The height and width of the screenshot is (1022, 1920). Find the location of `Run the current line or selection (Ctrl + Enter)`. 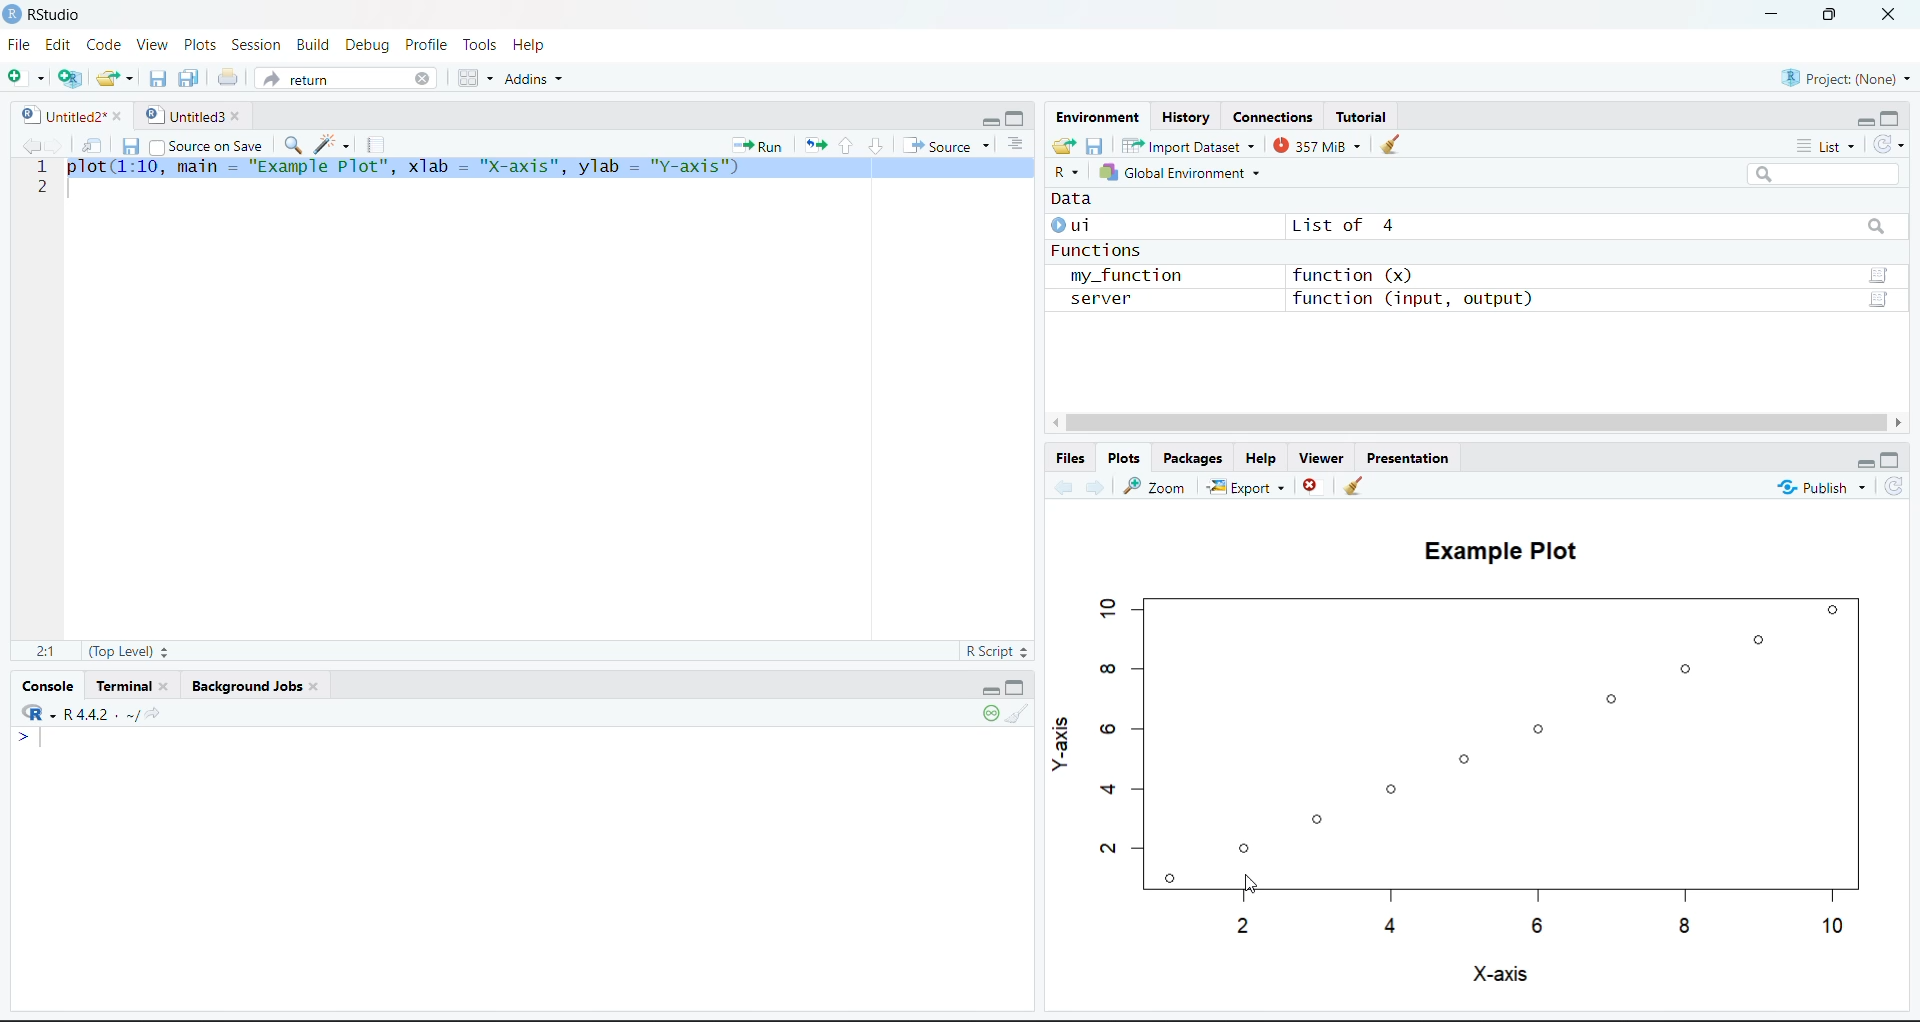

Run the current line or selection (Ctrl + Enter) is located at coordinates (757, 144).